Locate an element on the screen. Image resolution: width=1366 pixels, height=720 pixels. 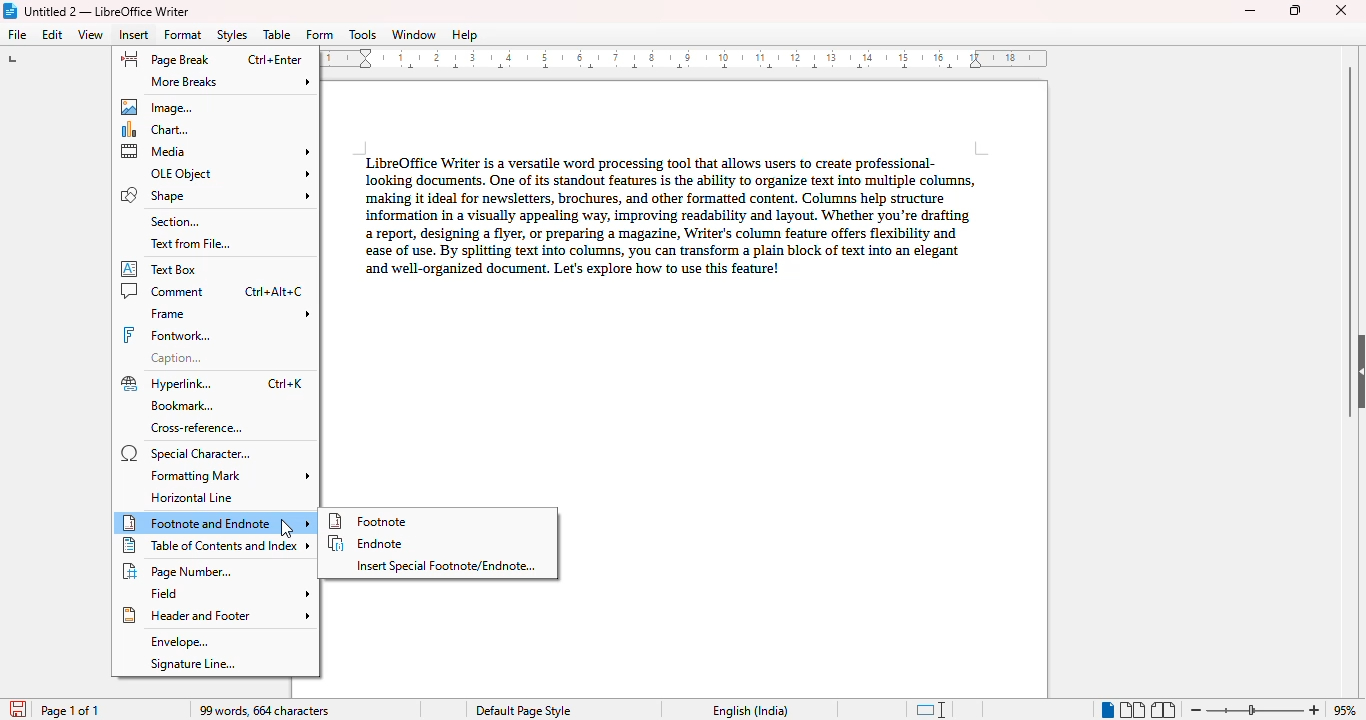
page break is located at coordinates (211, 60).